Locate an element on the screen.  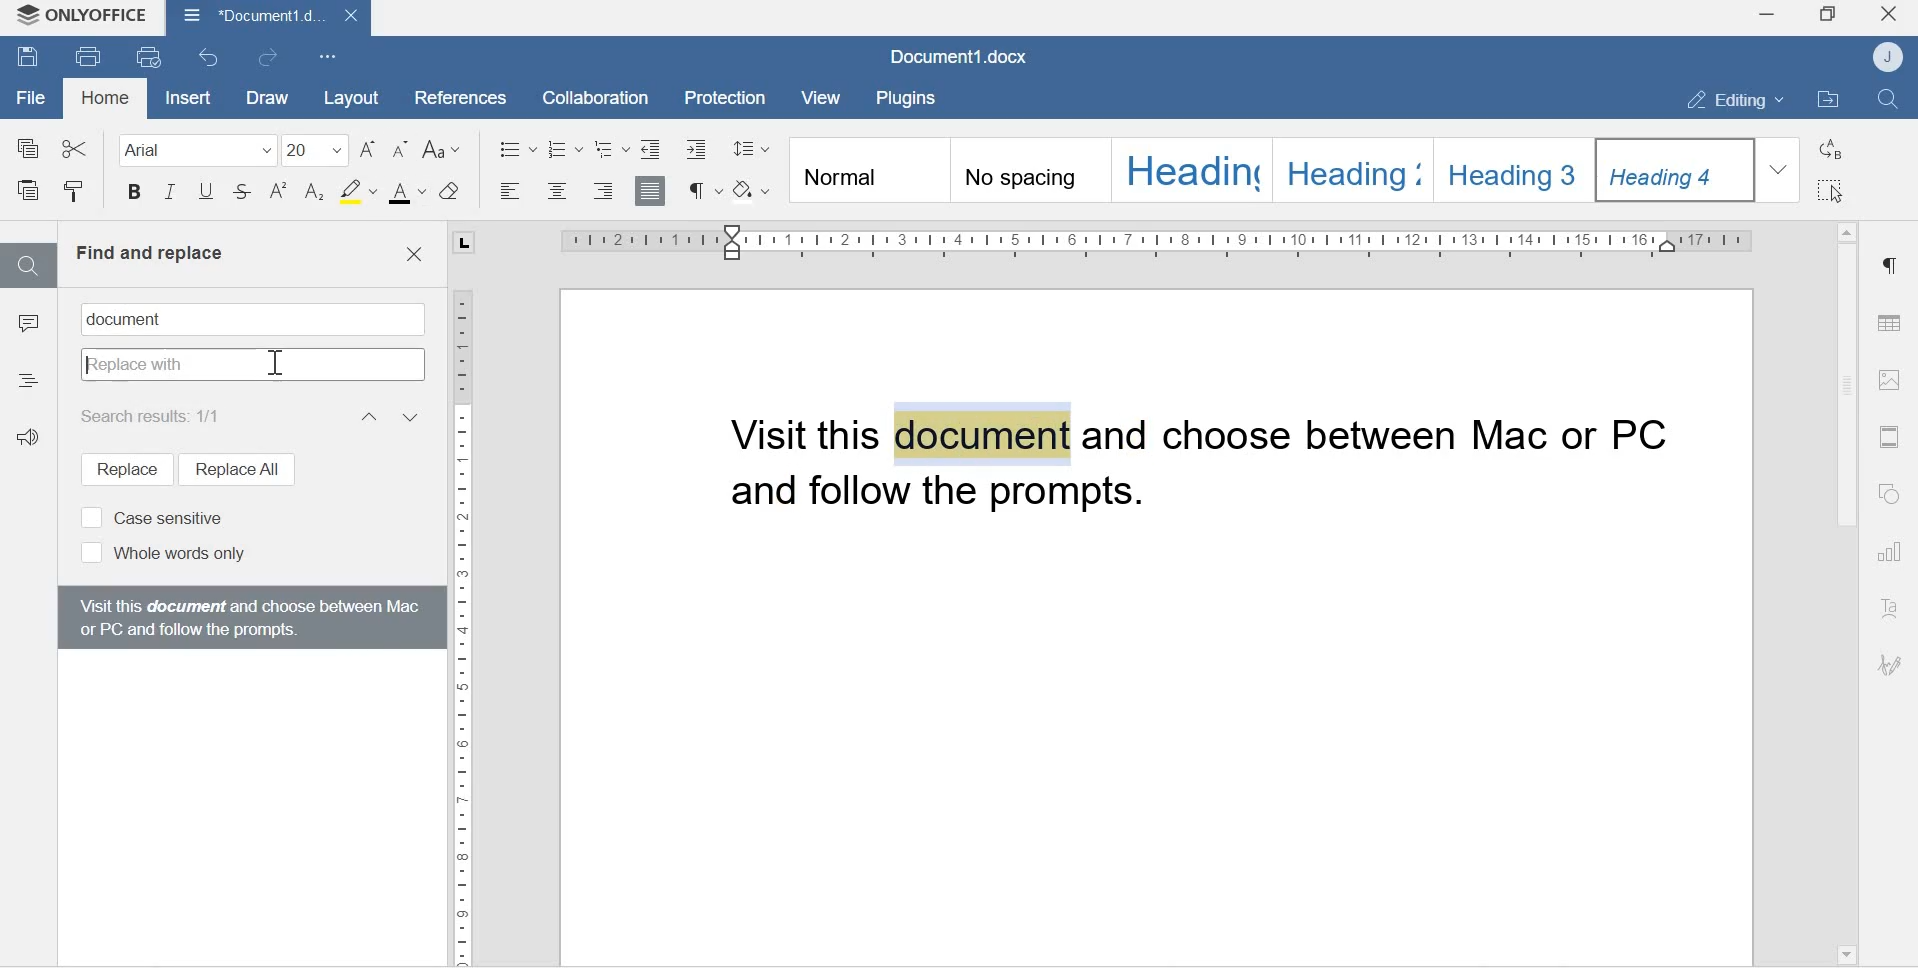
Dropdown is located at coordinates (1781, 169).